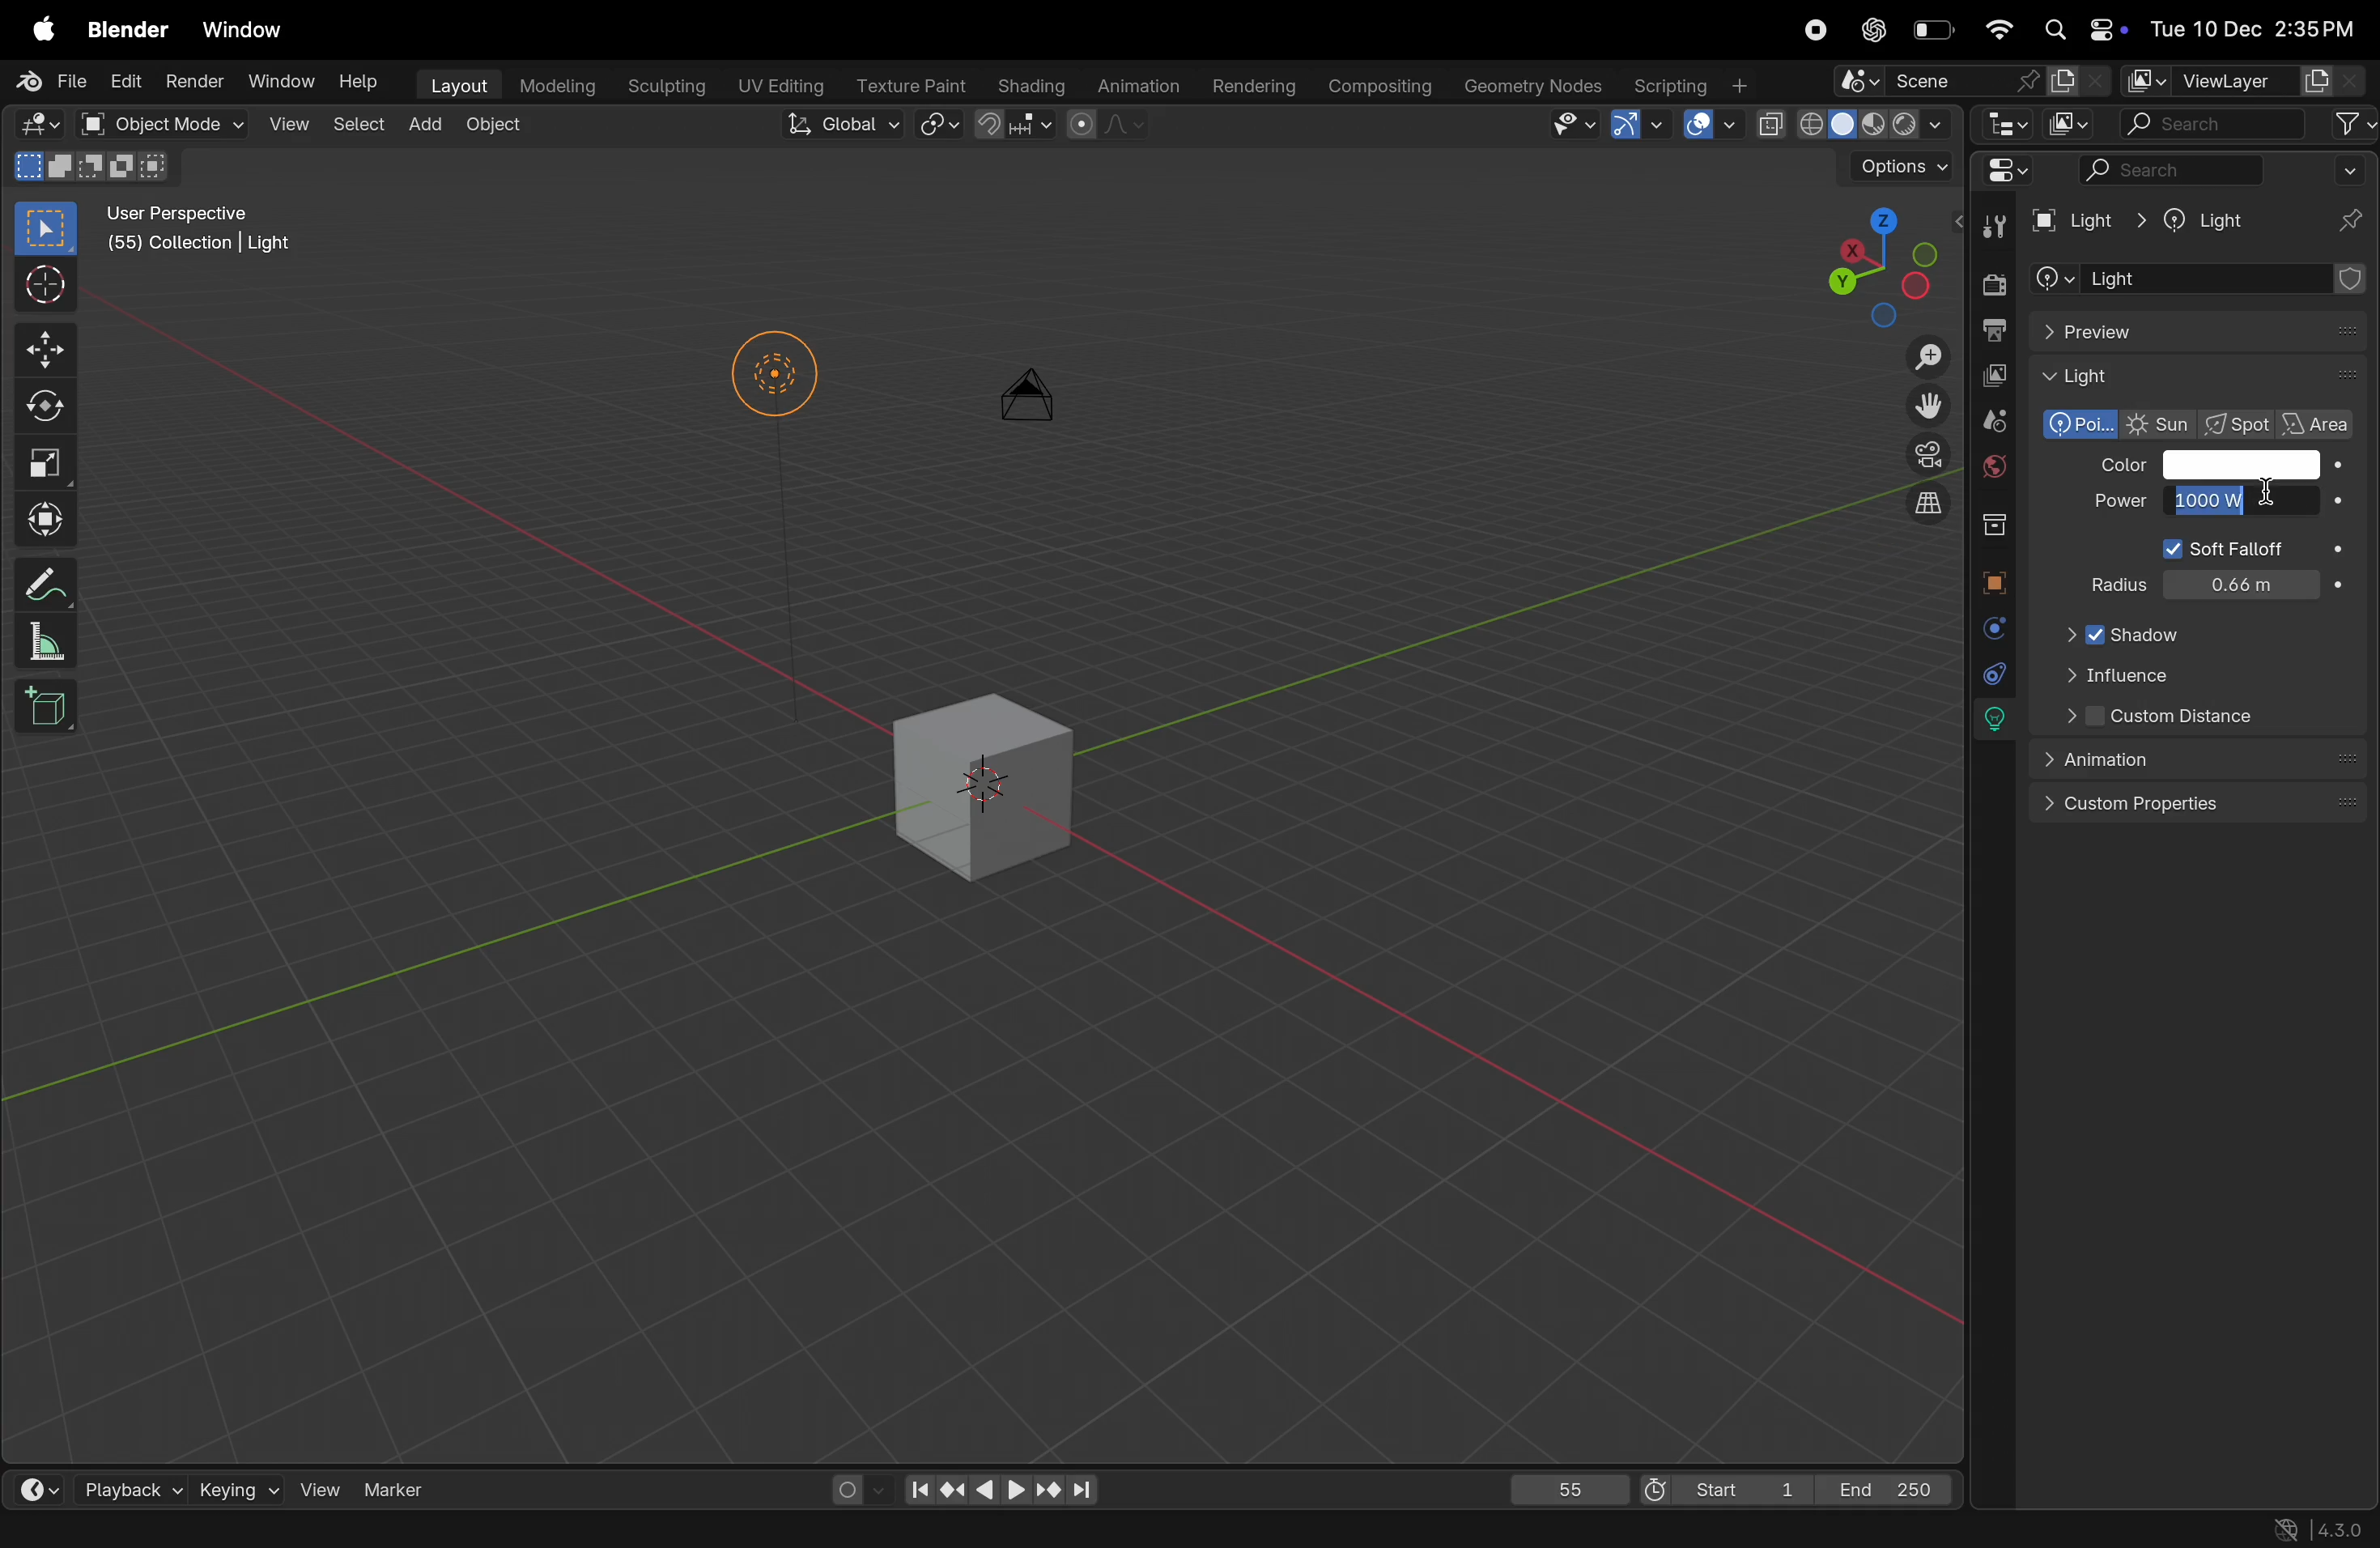 Image resolution: width=2380 pixels, height=1548 pixels. Describe the element at coordinates (2215, 123) in the screenshot. I see `search` at that location.